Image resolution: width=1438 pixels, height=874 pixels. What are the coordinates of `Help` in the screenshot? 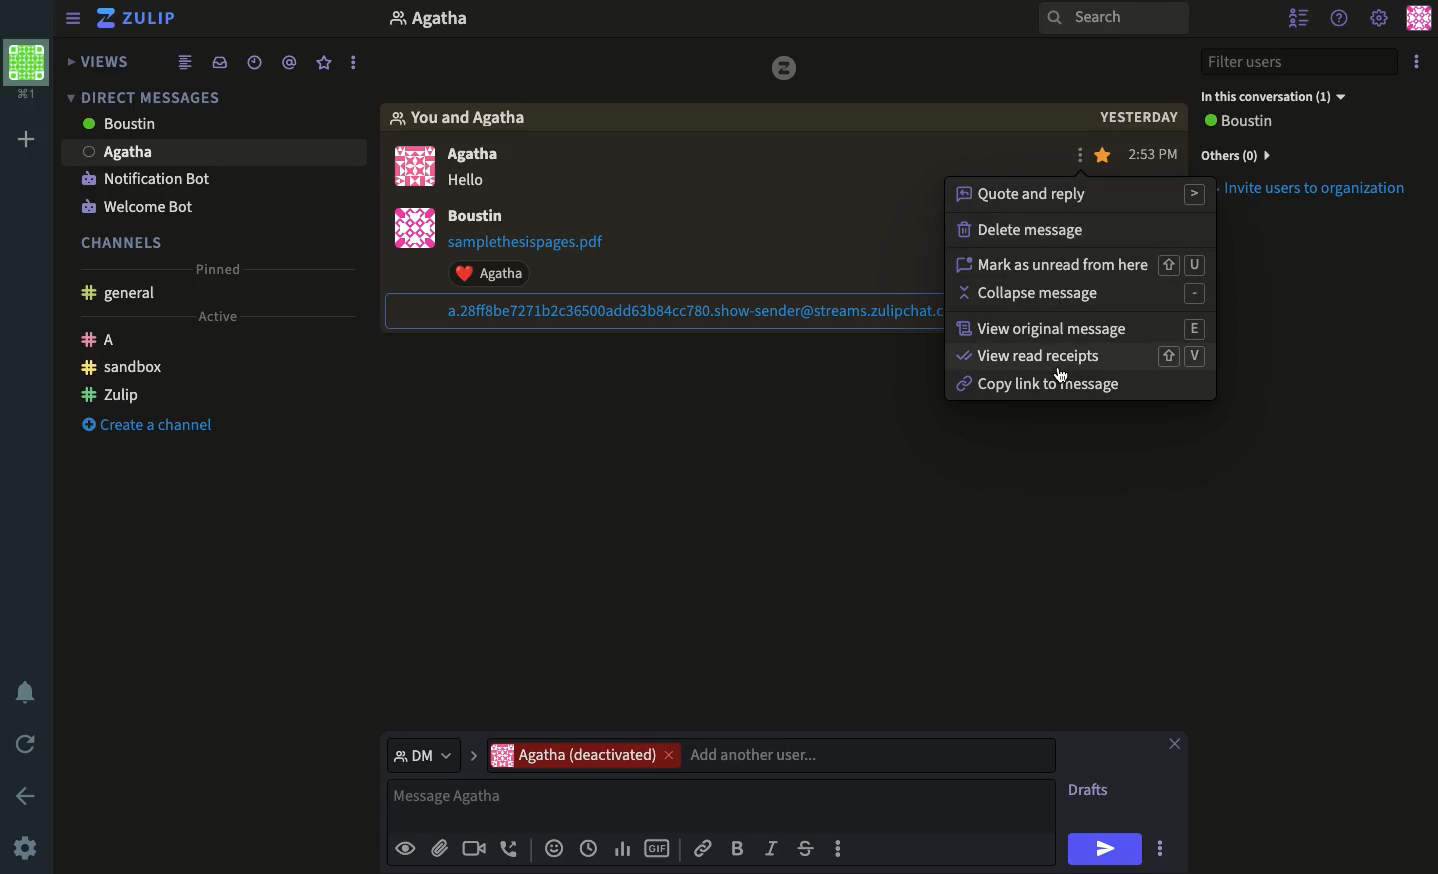 It's located at (1338, 19).